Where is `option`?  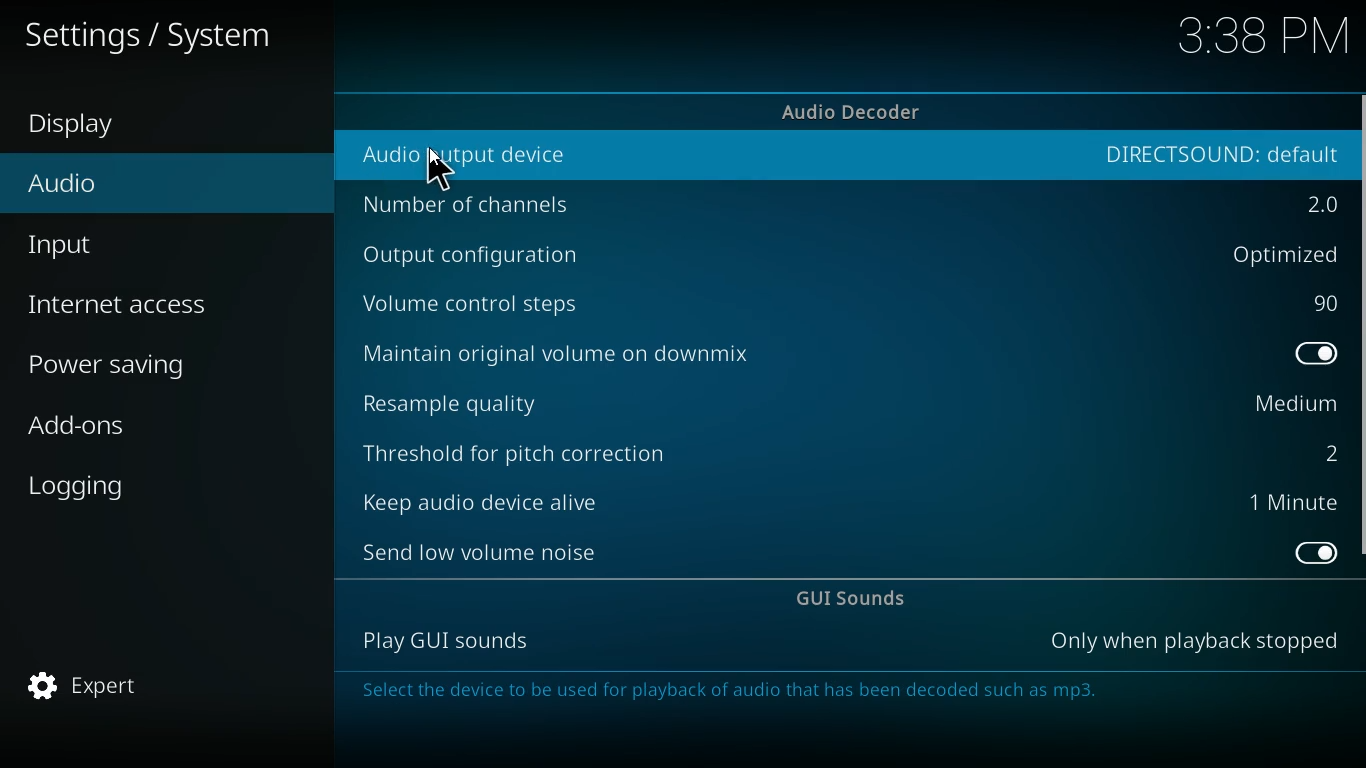
option is located at coordinates (1321, 304).